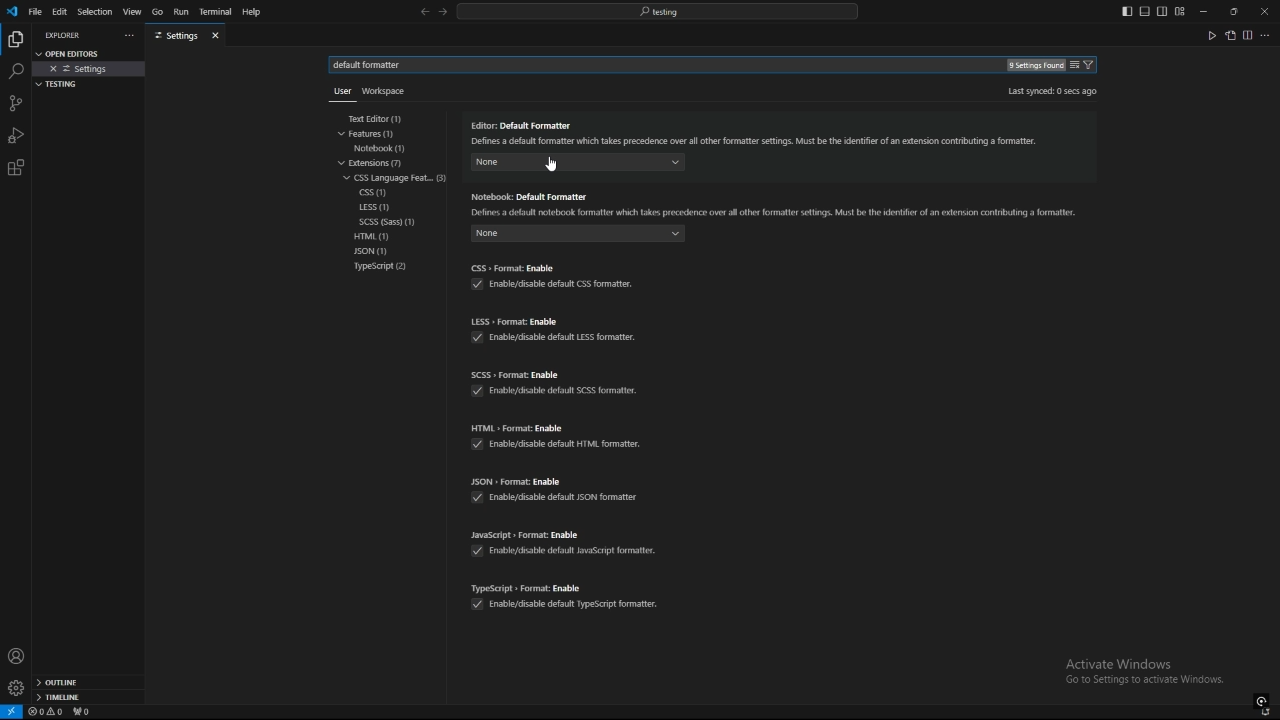 The image size is (1280, 720). Describe the element at coordinates (378, 134) in the screenshot. I see `features` at that location.